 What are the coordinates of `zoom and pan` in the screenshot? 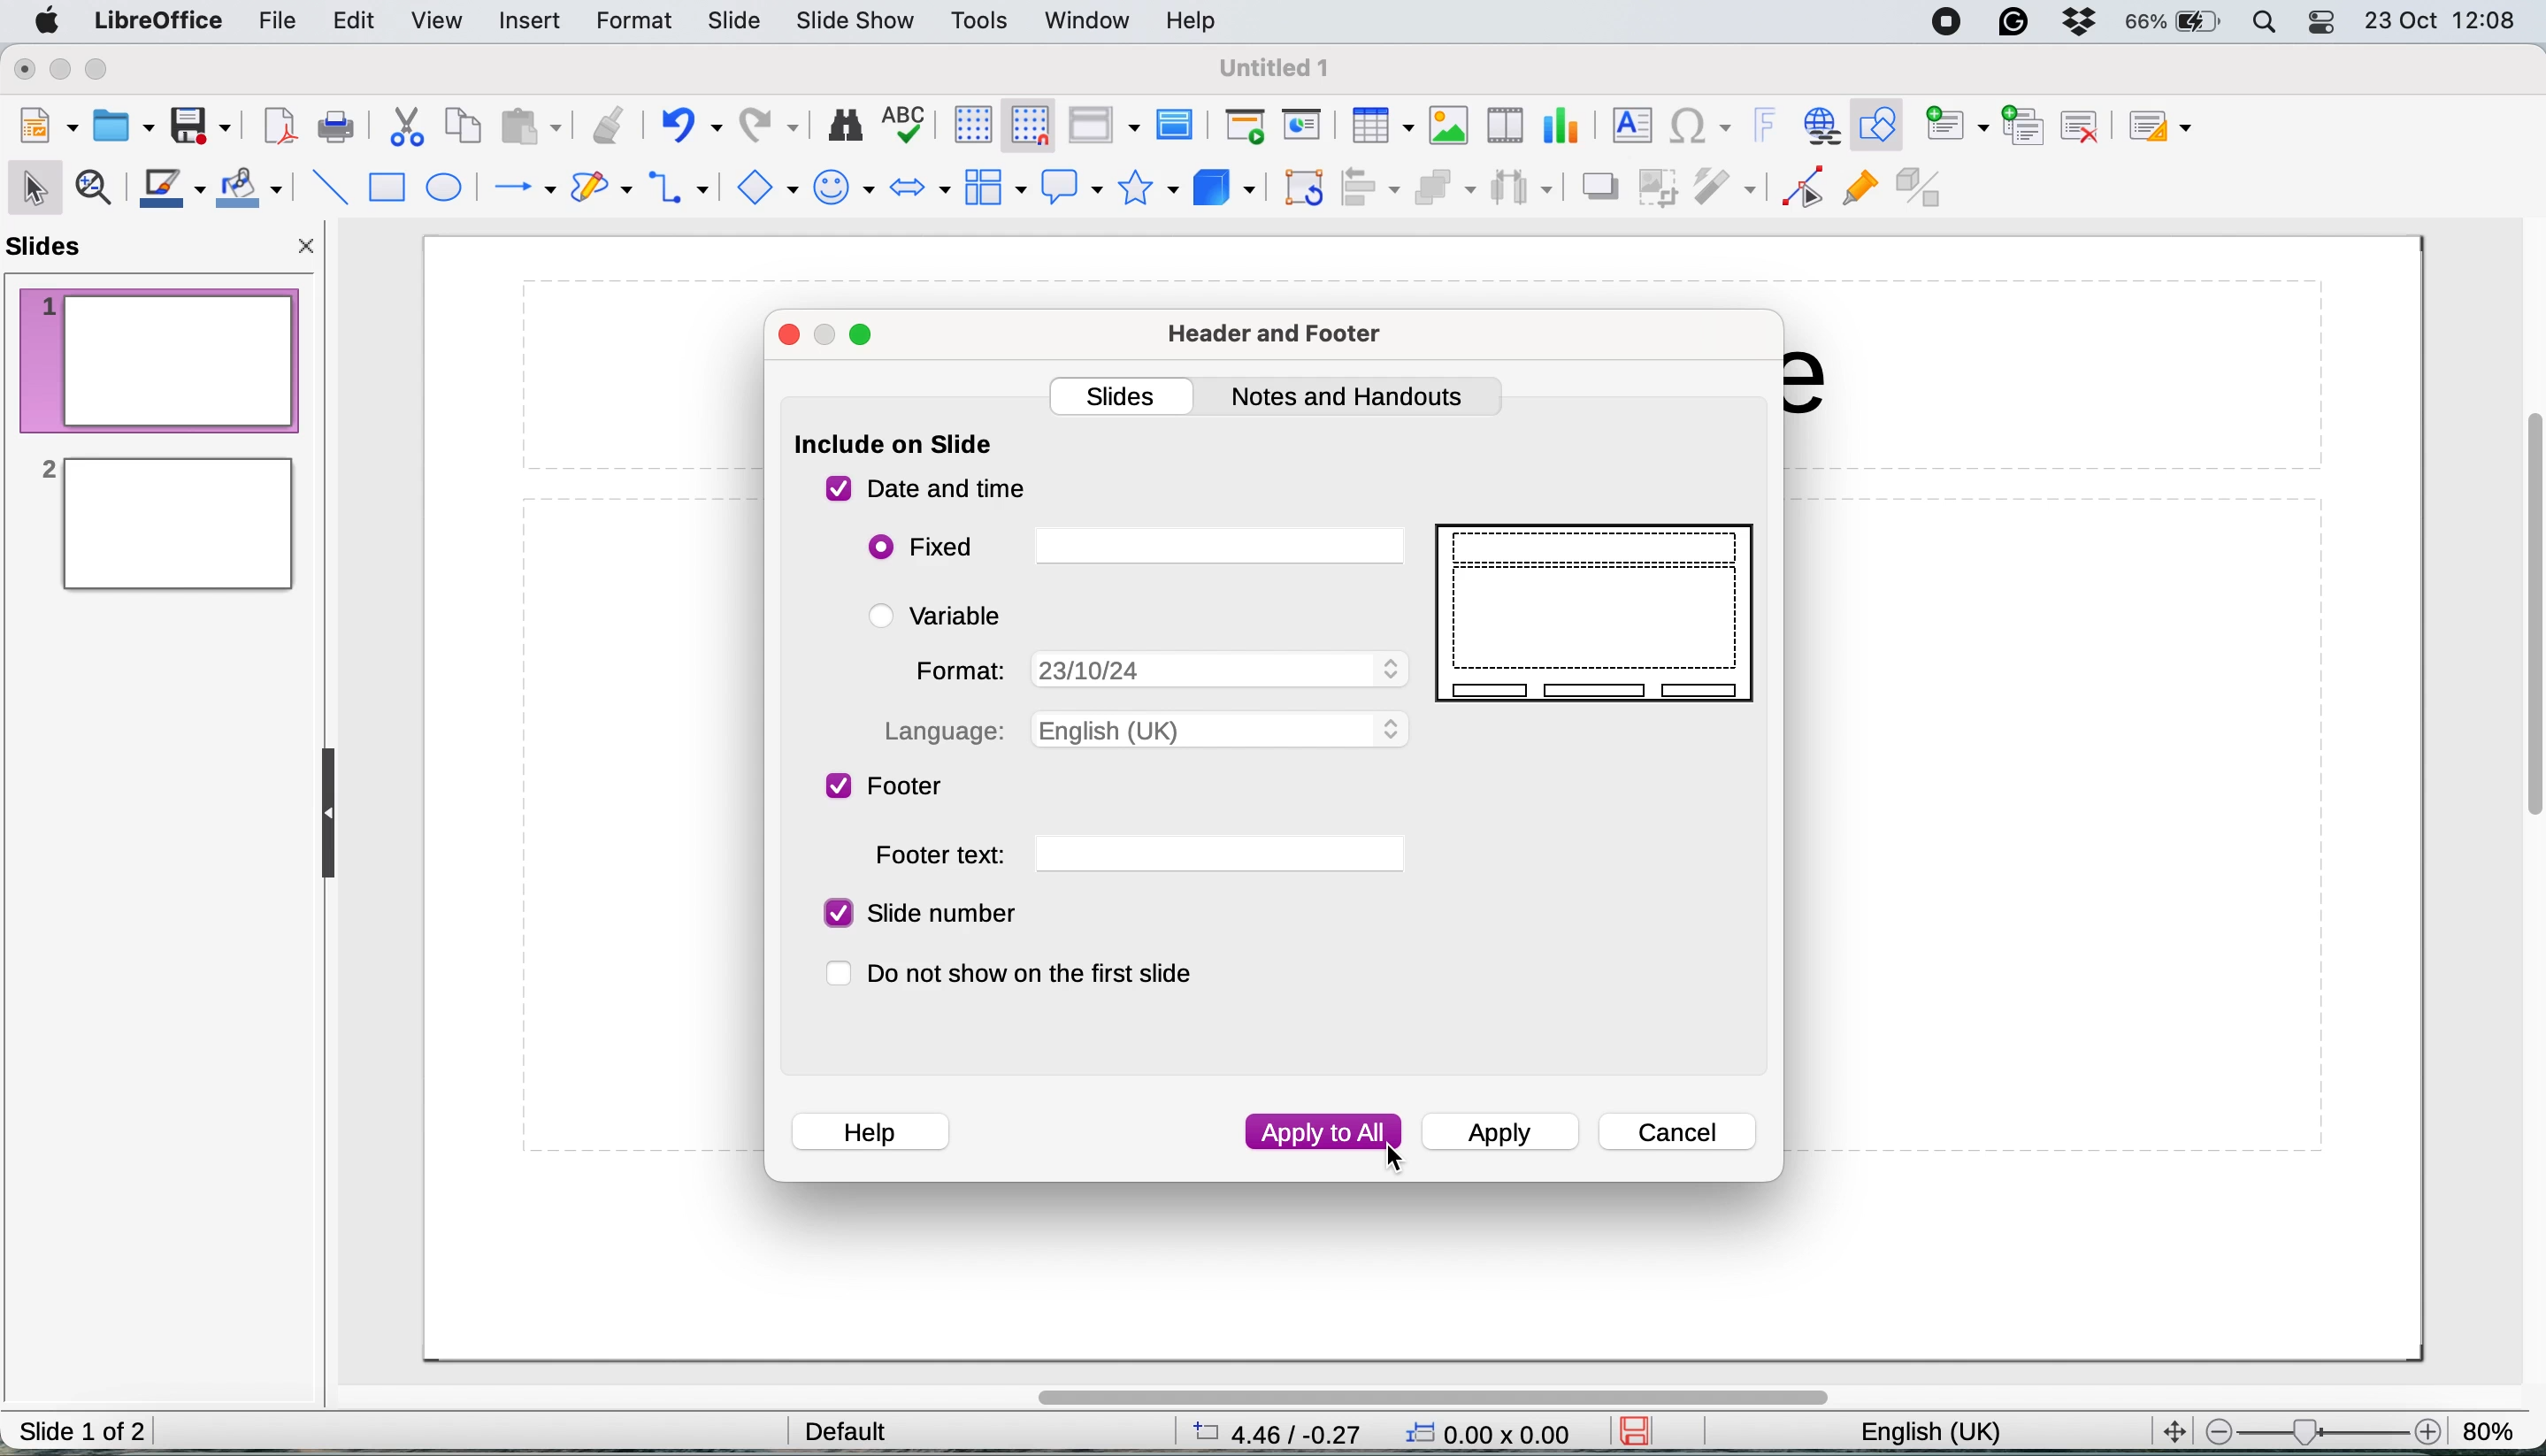 It's located at (98, 190).